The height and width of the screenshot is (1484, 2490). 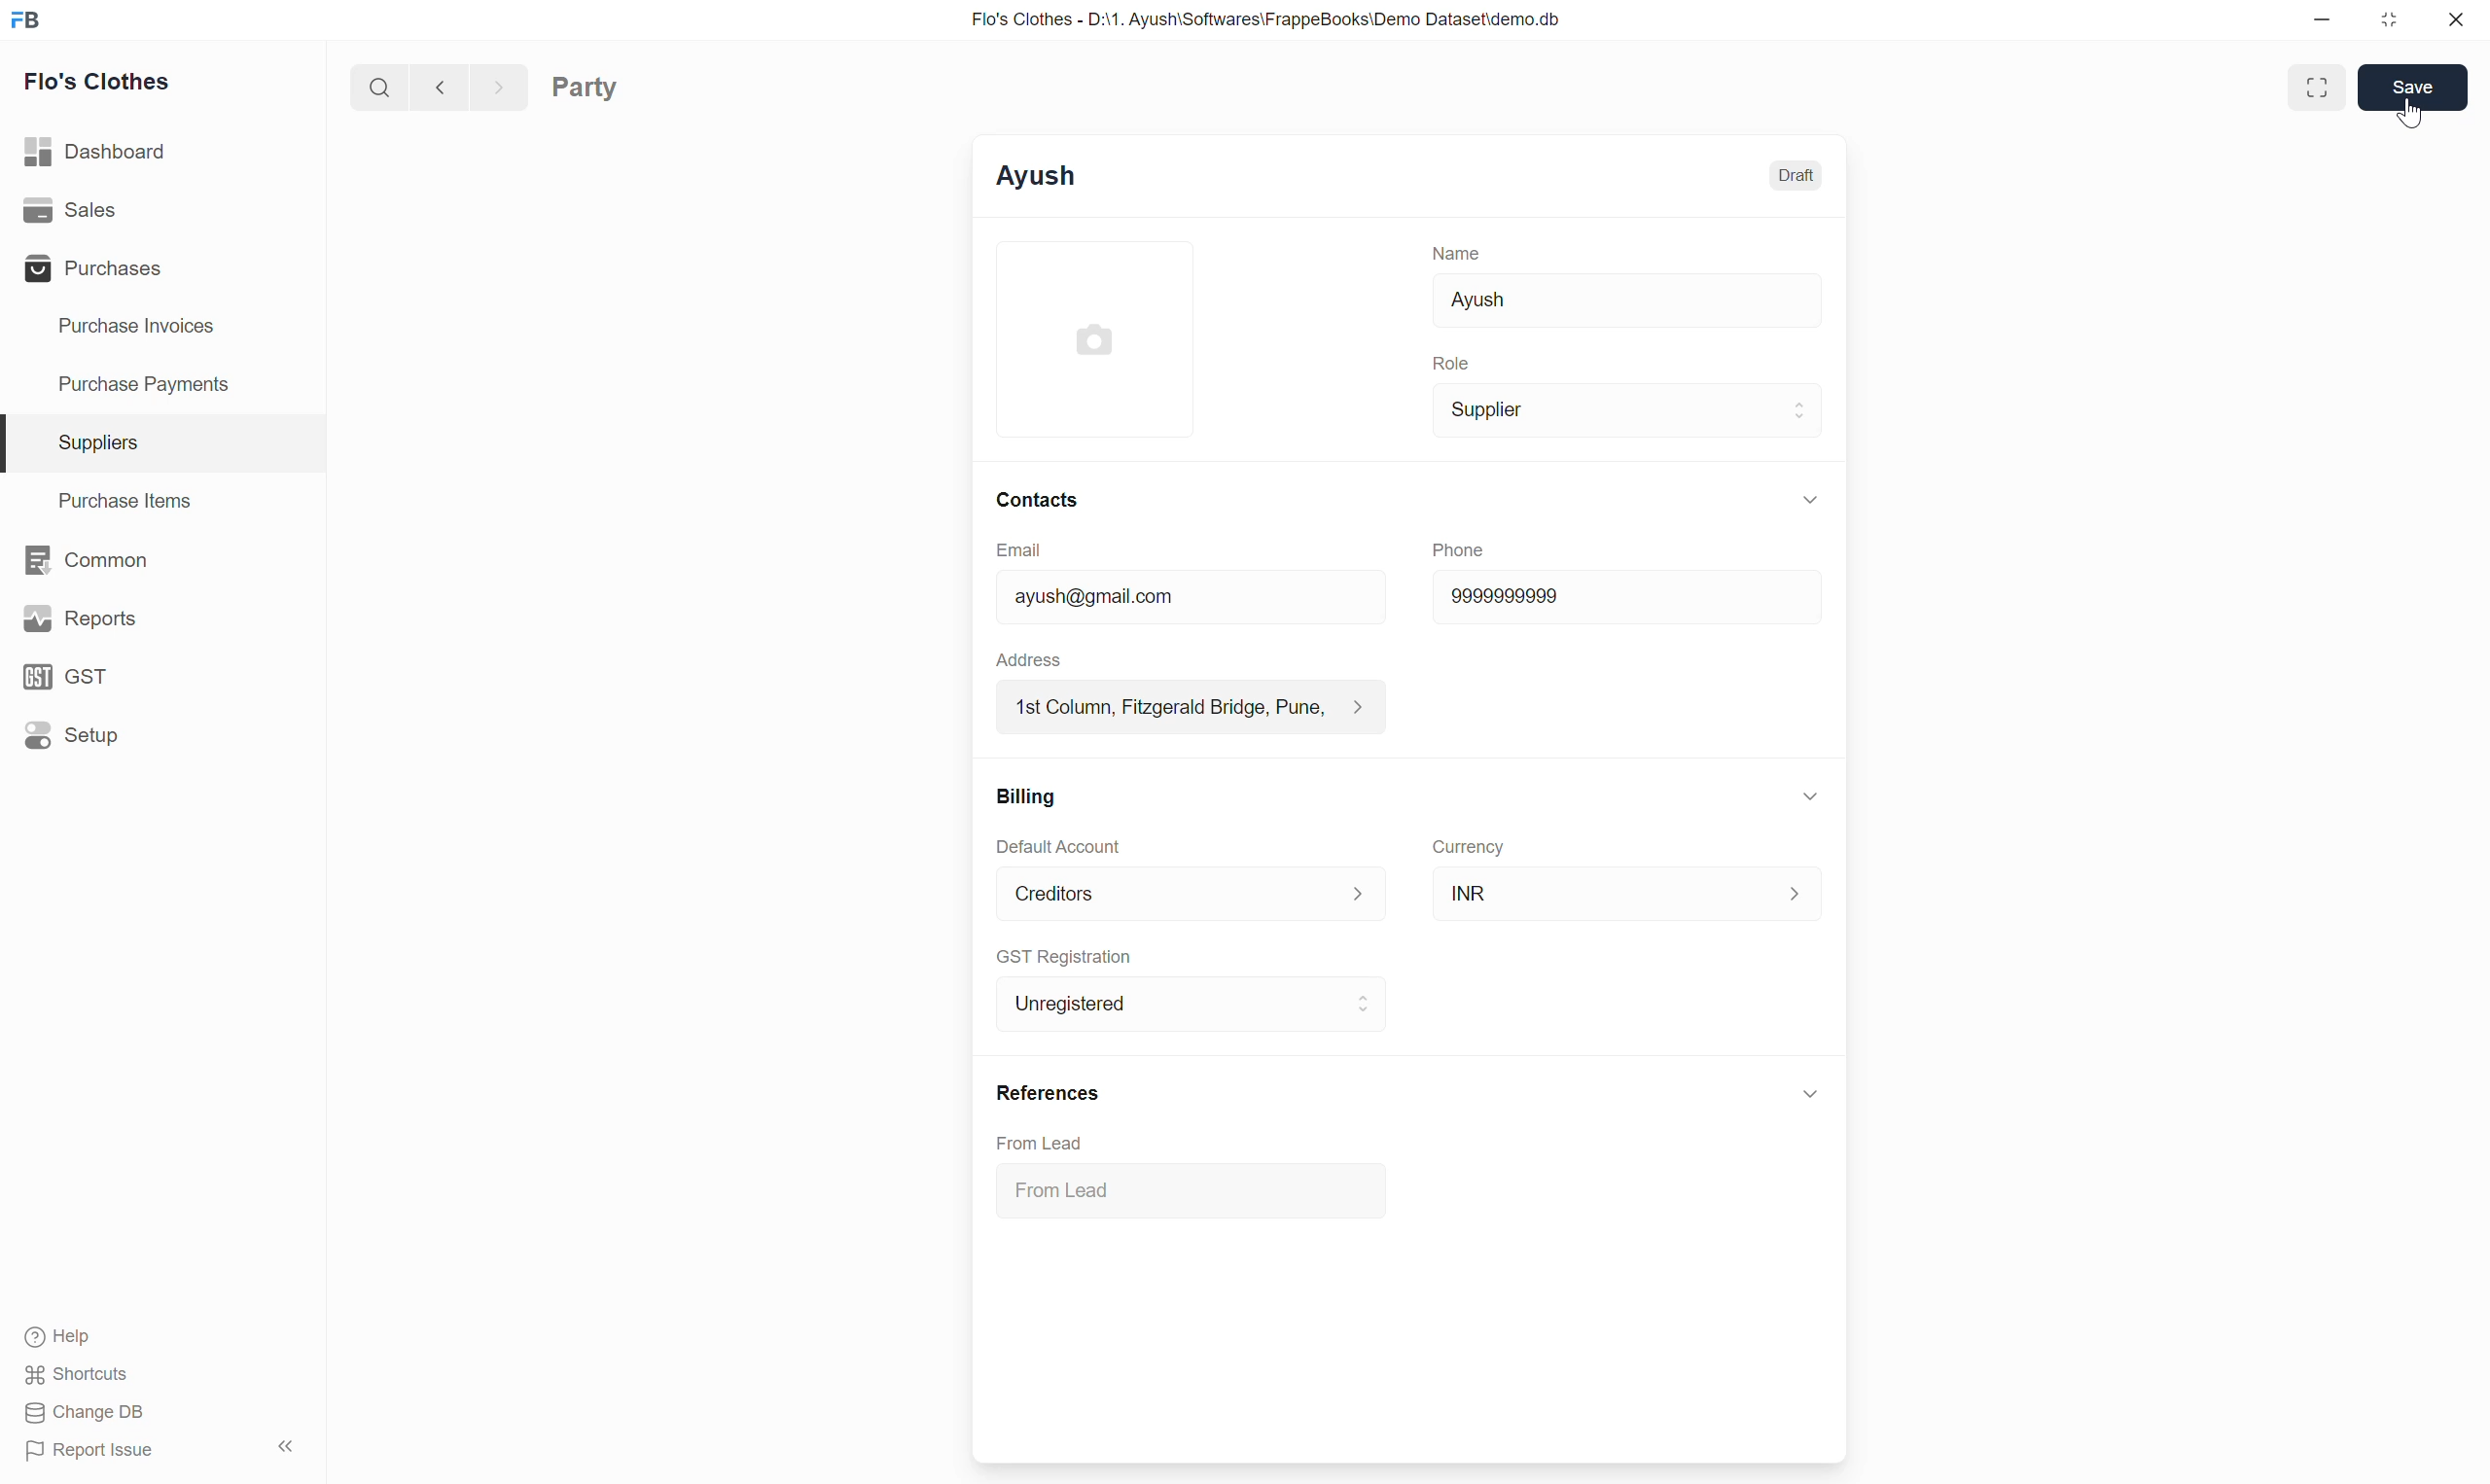 I want to click on GST, so click(x=161, y=676).